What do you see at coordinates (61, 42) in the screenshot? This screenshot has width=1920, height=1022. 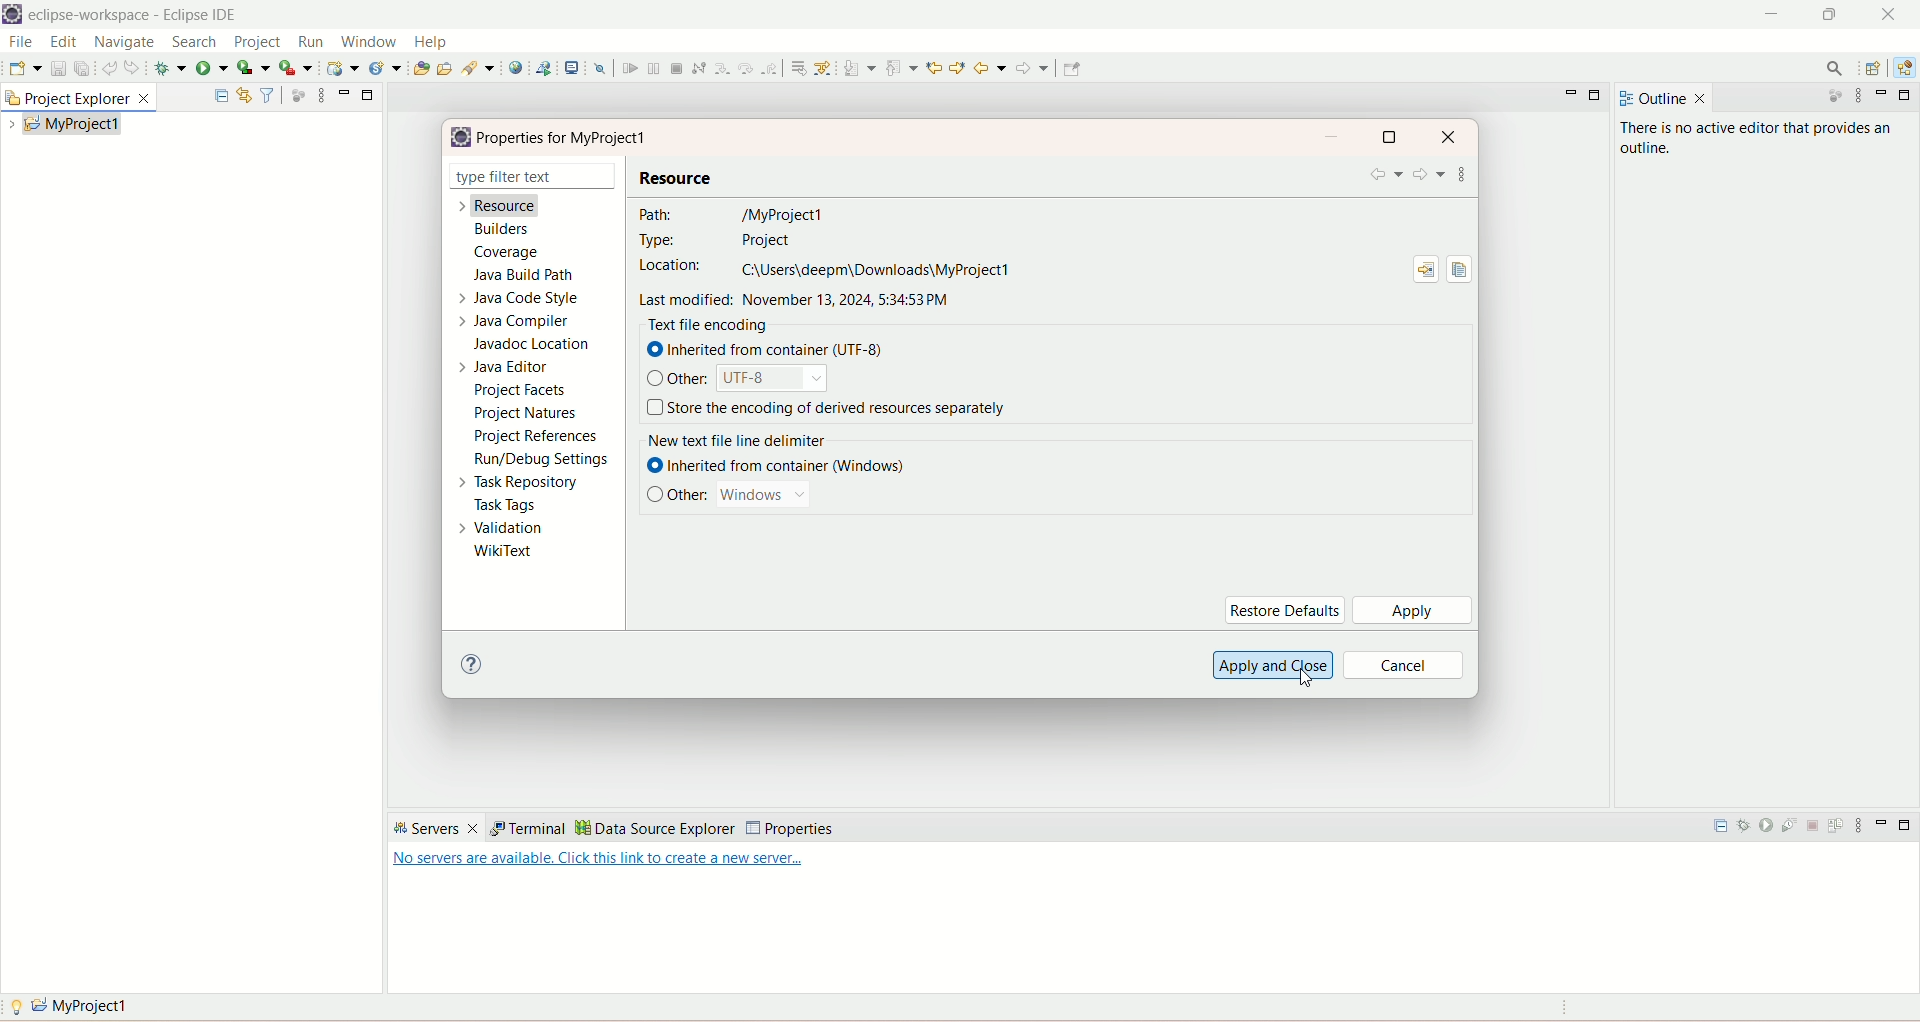 I see `edit` at bounding box center [61, 42].